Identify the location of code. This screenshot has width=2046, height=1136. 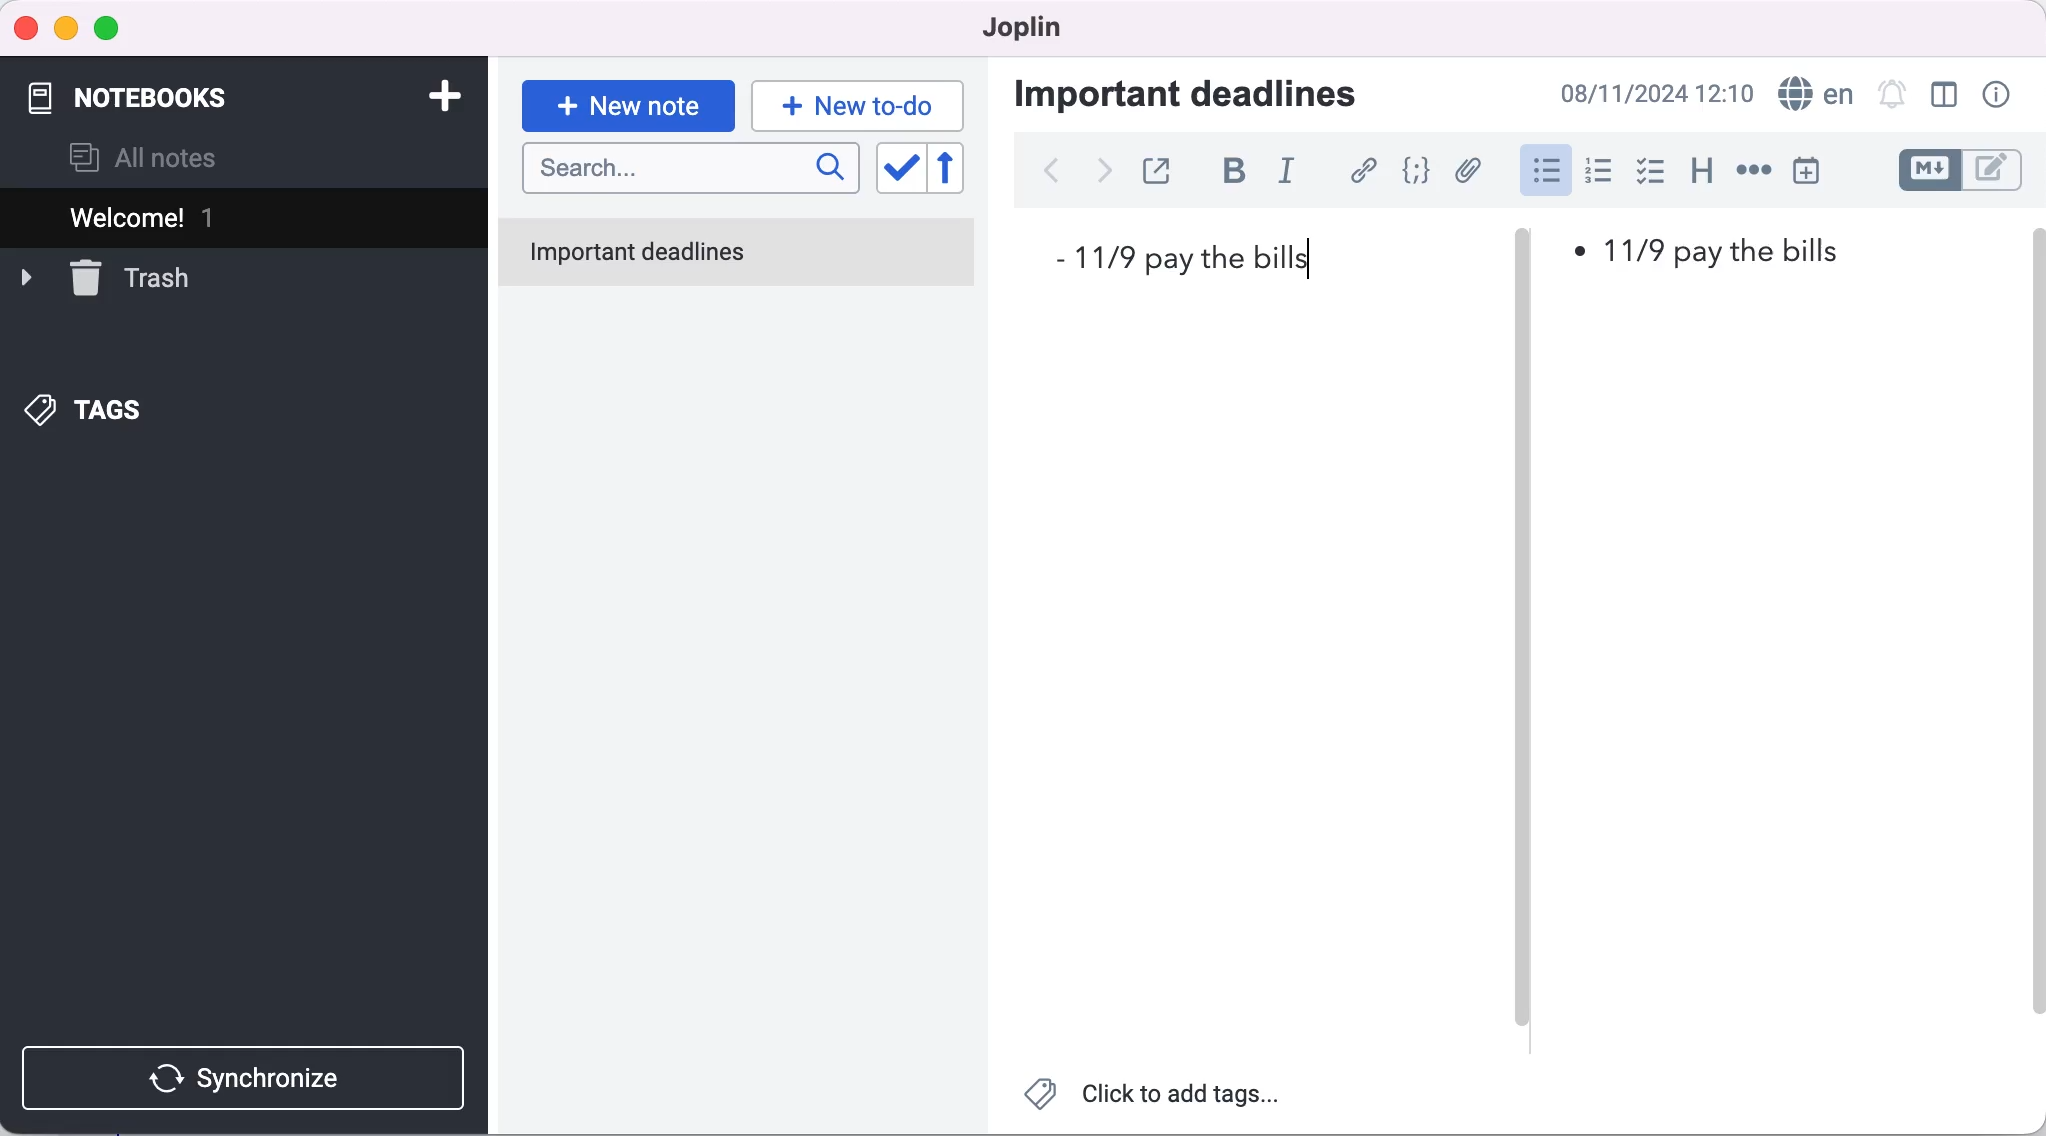
(1416, 172).